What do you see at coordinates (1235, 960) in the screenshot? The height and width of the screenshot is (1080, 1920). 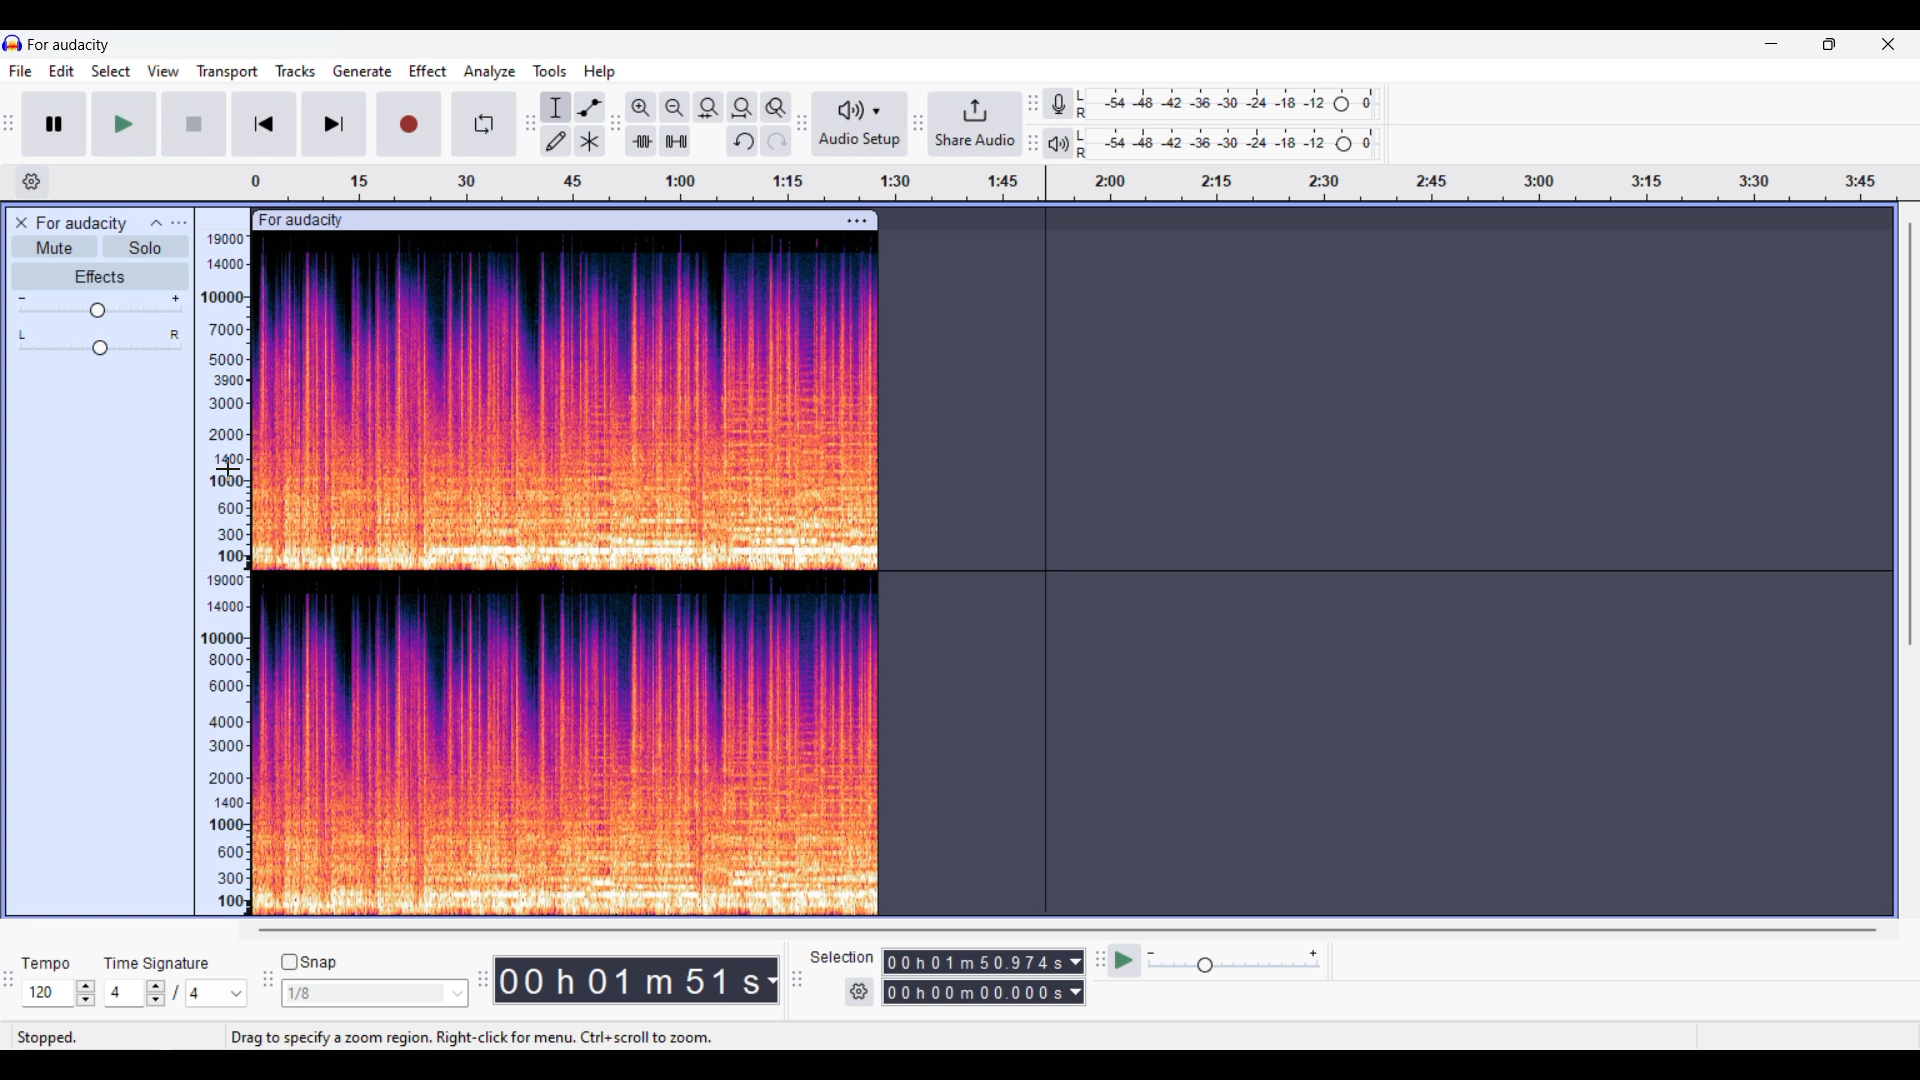 I see `Playback speed` at bounding box center [1235, 960].